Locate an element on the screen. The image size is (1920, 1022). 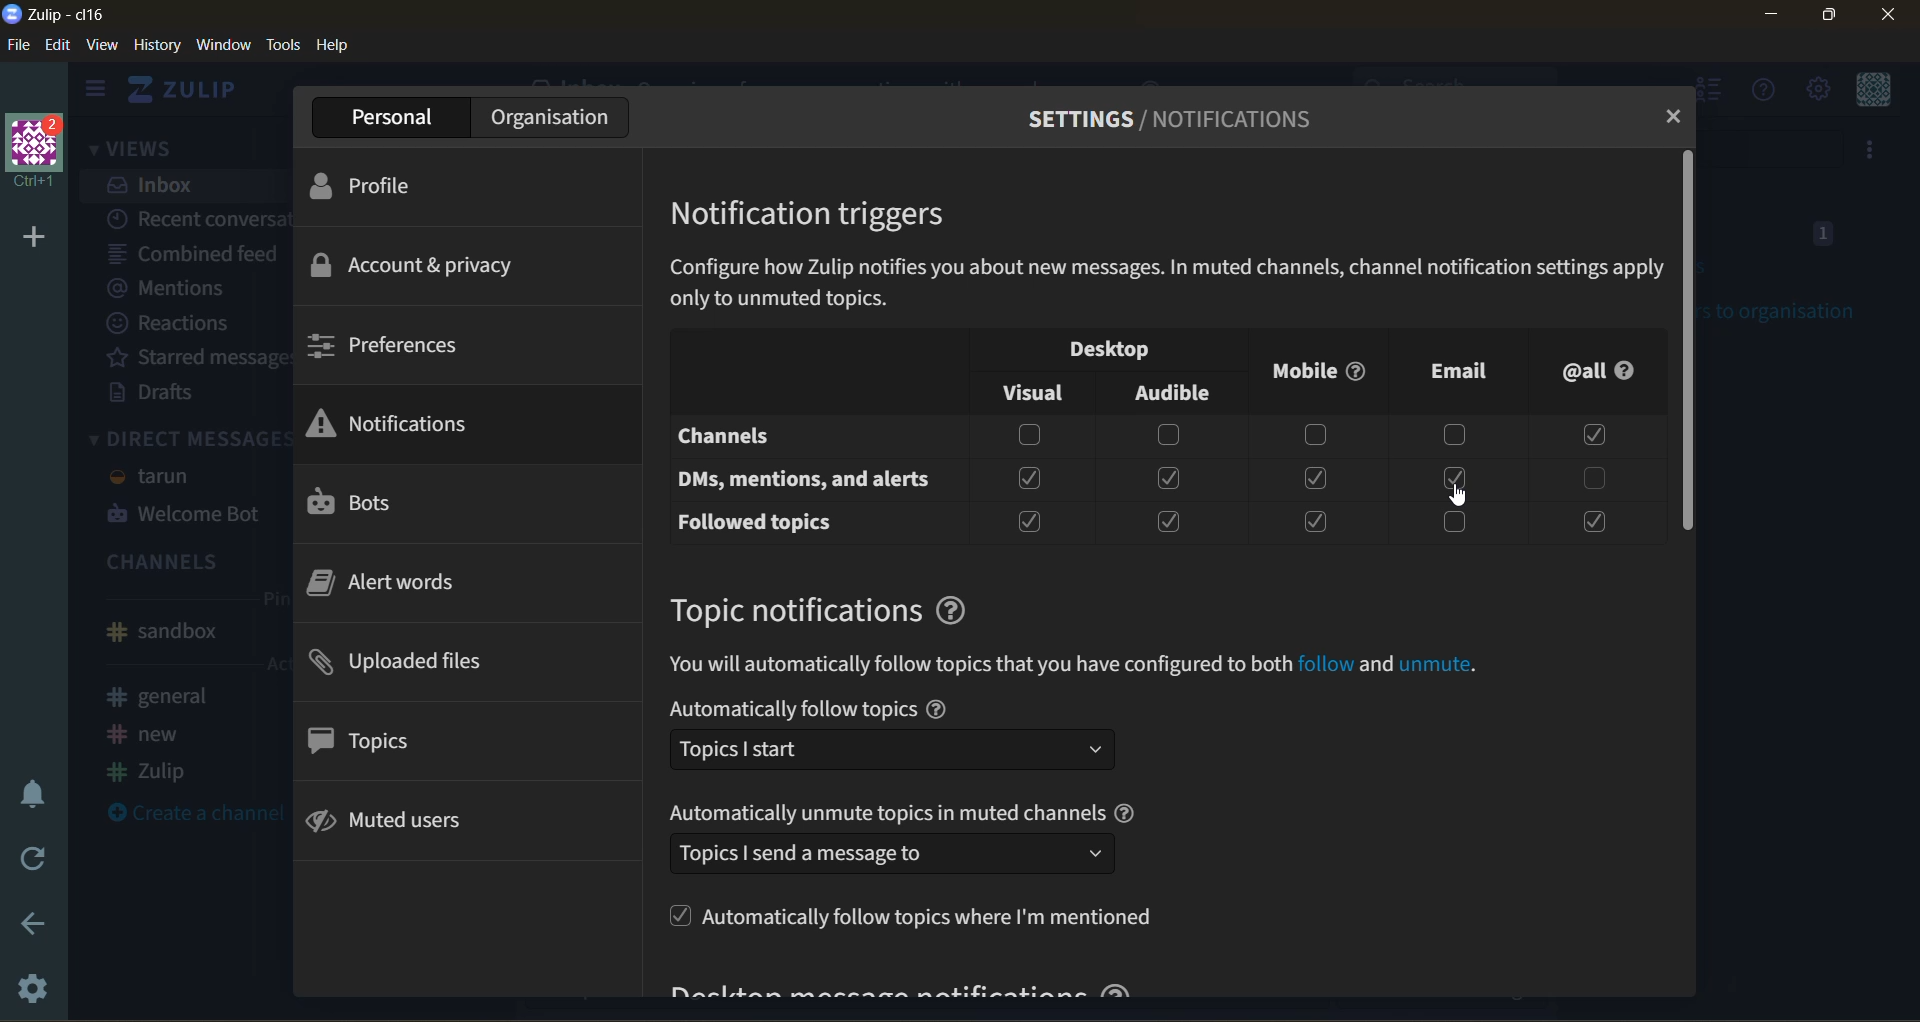
checkbox is located at coordinates (1166, 436).